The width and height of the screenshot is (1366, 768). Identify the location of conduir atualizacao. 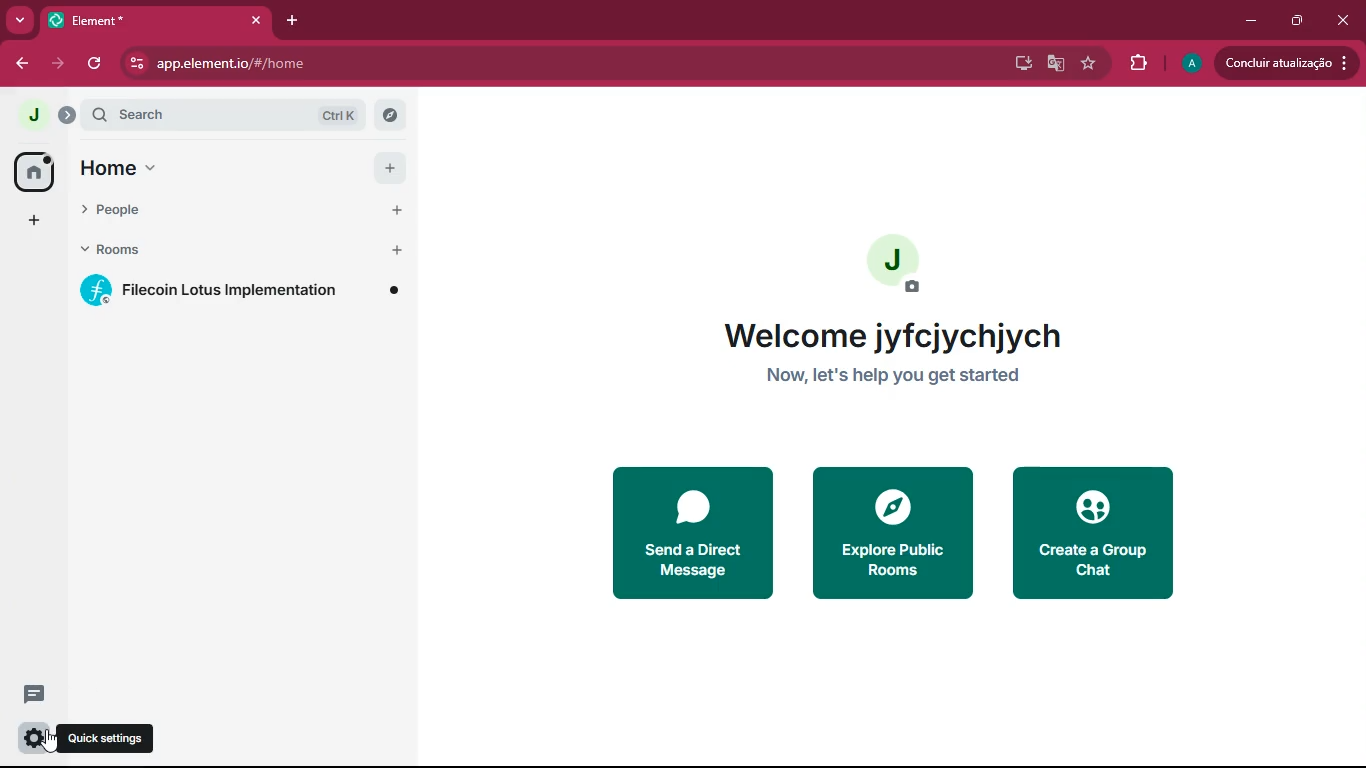
(1285, 63).